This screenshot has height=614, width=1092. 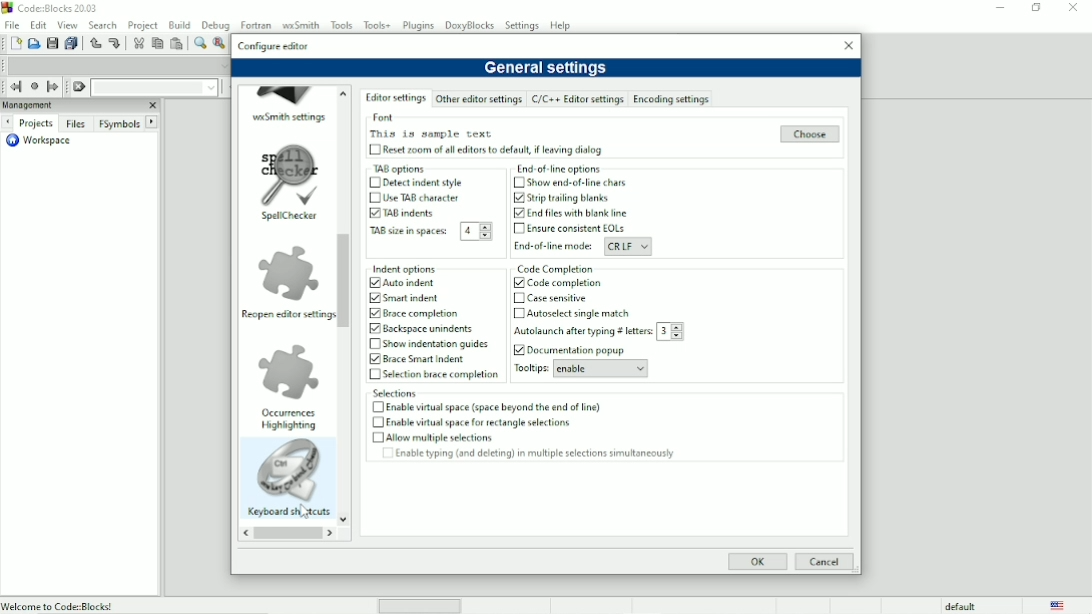 I want to click on Selection brace completion, so click(x=442, y=375).